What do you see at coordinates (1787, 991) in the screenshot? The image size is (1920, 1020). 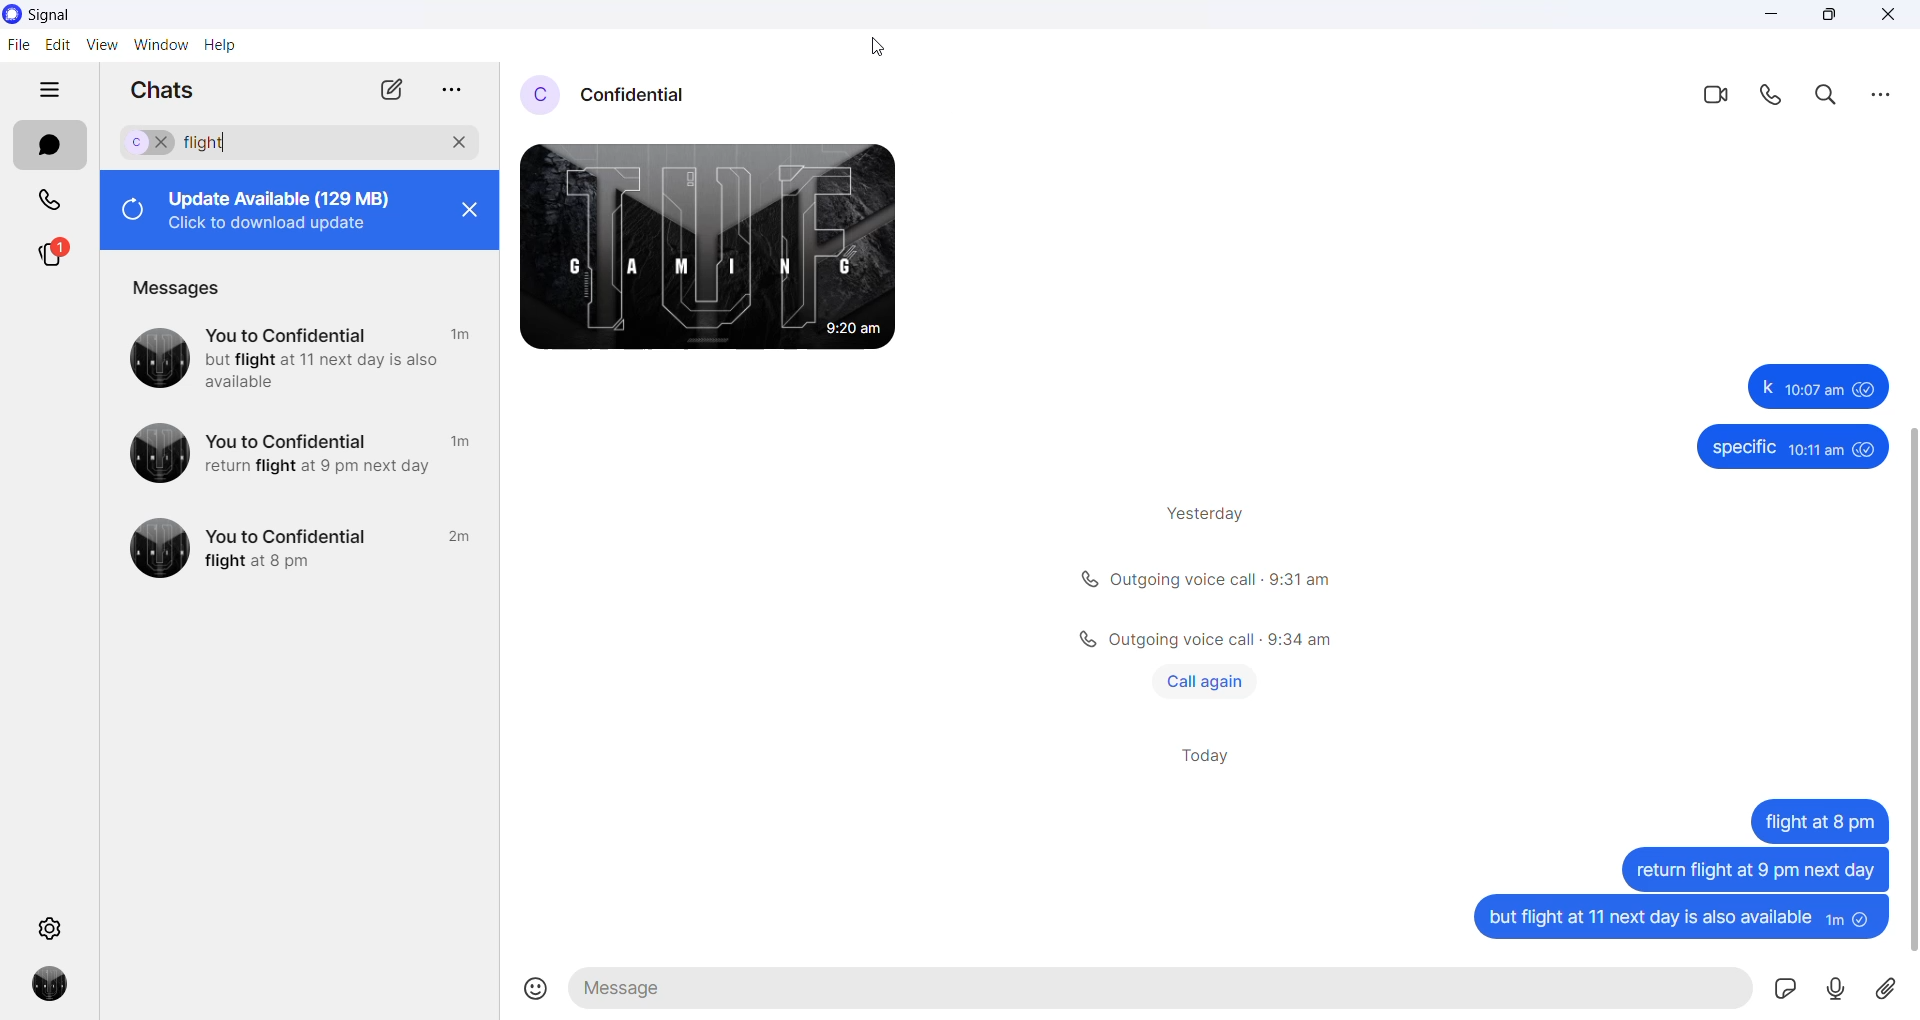 I see `sticker` at bounding box center [1787, 991].